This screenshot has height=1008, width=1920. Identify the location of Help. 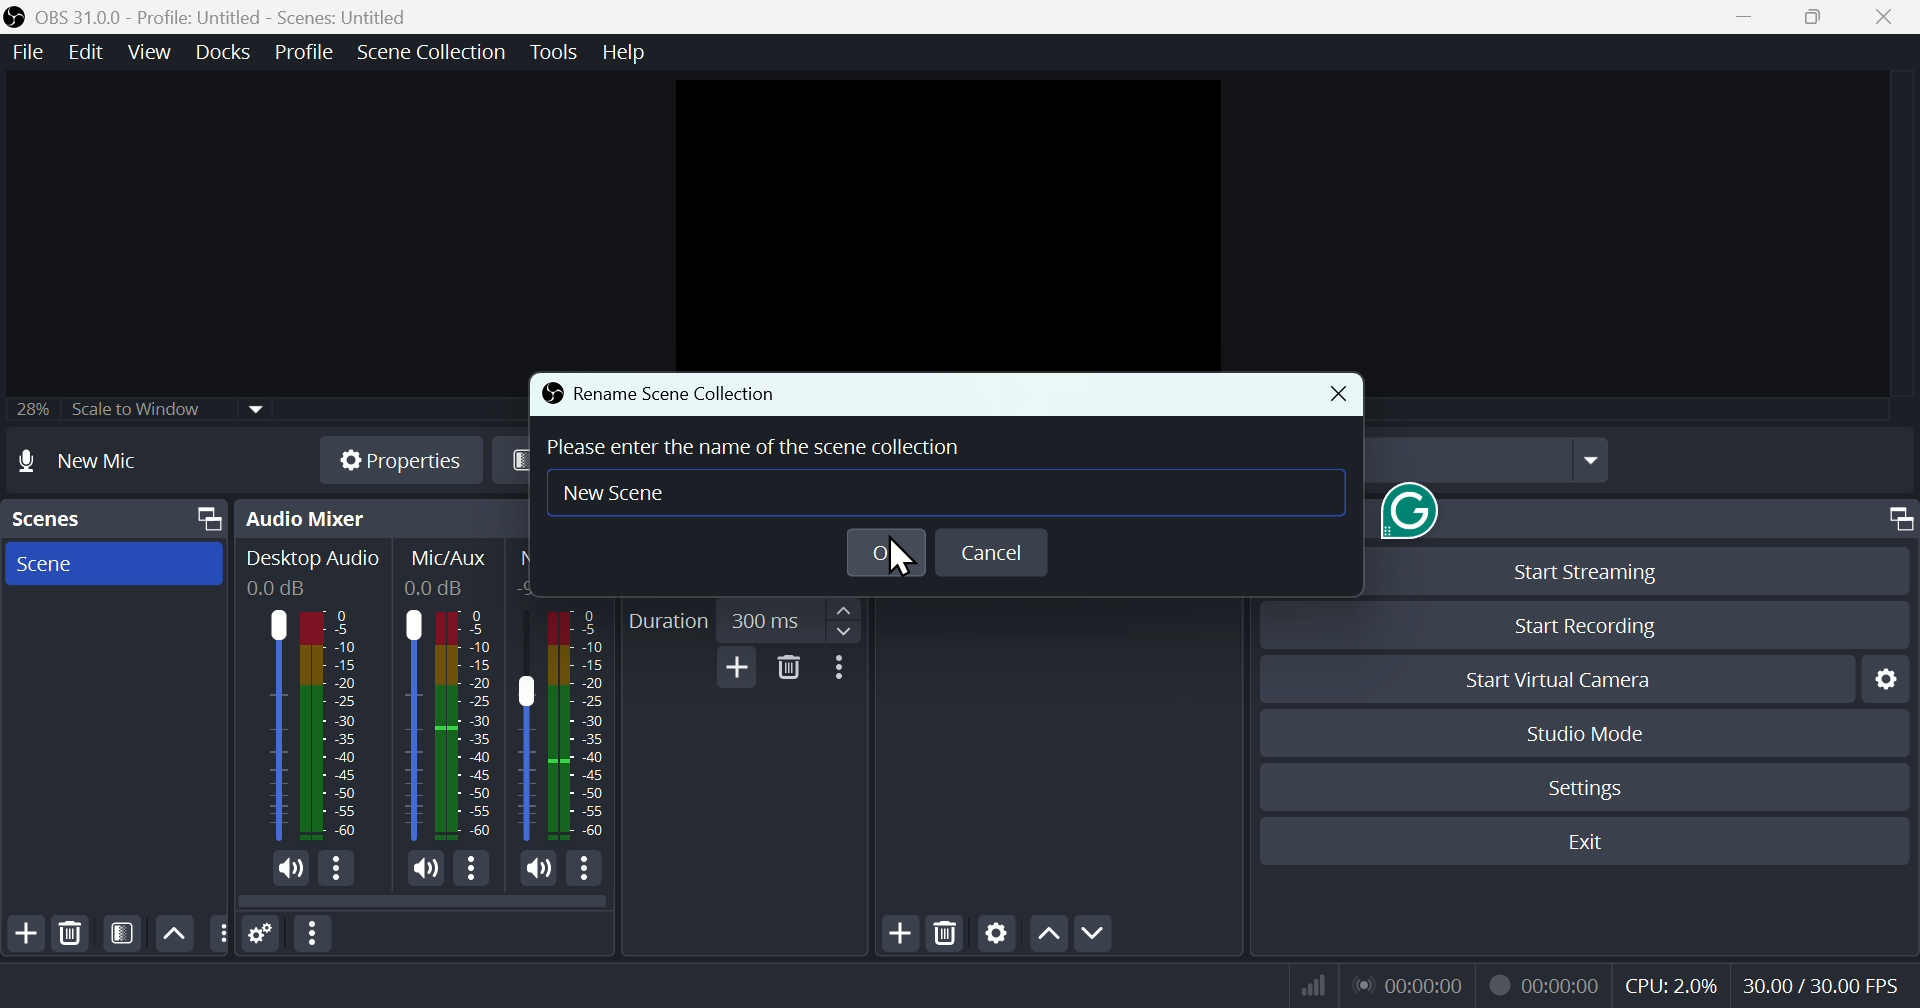
(627, 54).